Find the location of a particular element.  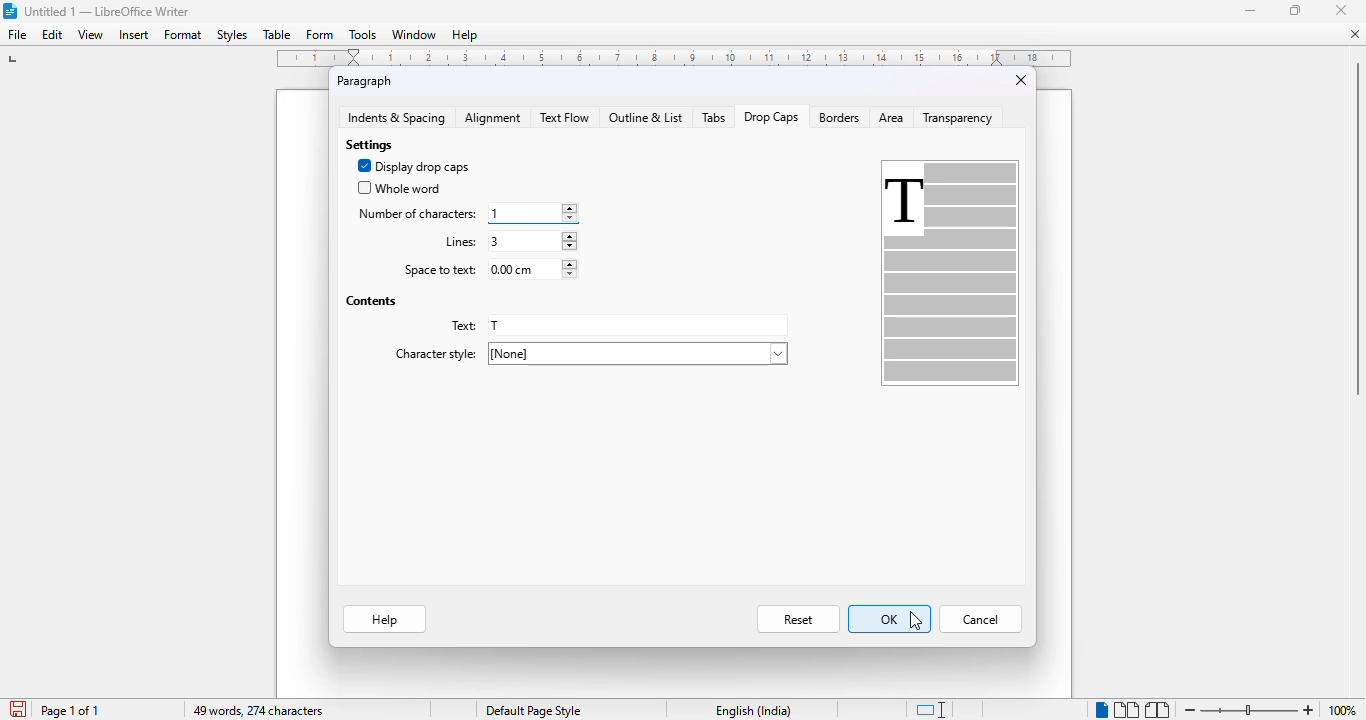

help is located at coordinates (466, 35).